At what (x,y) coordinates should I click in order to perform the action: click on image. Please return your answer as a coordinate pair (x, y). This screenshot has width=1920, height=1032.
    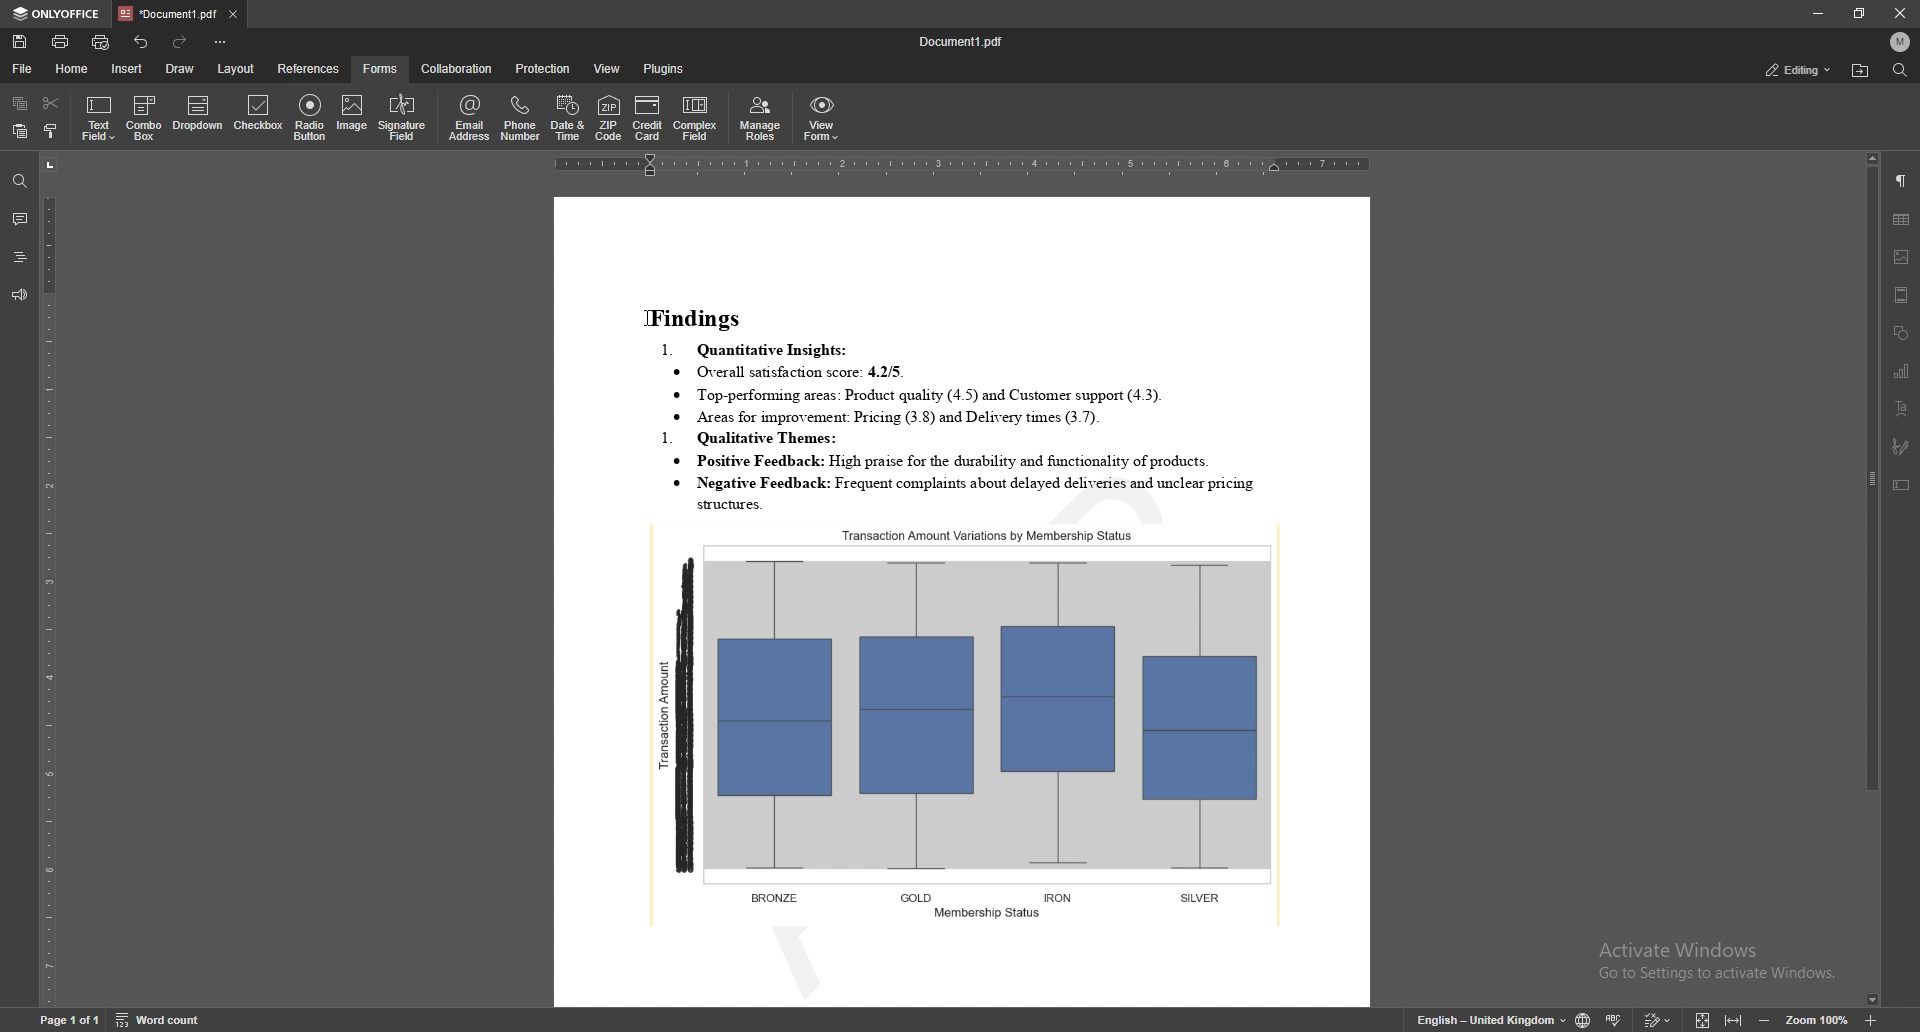
    Looking at the image, I should click on (354, 115).